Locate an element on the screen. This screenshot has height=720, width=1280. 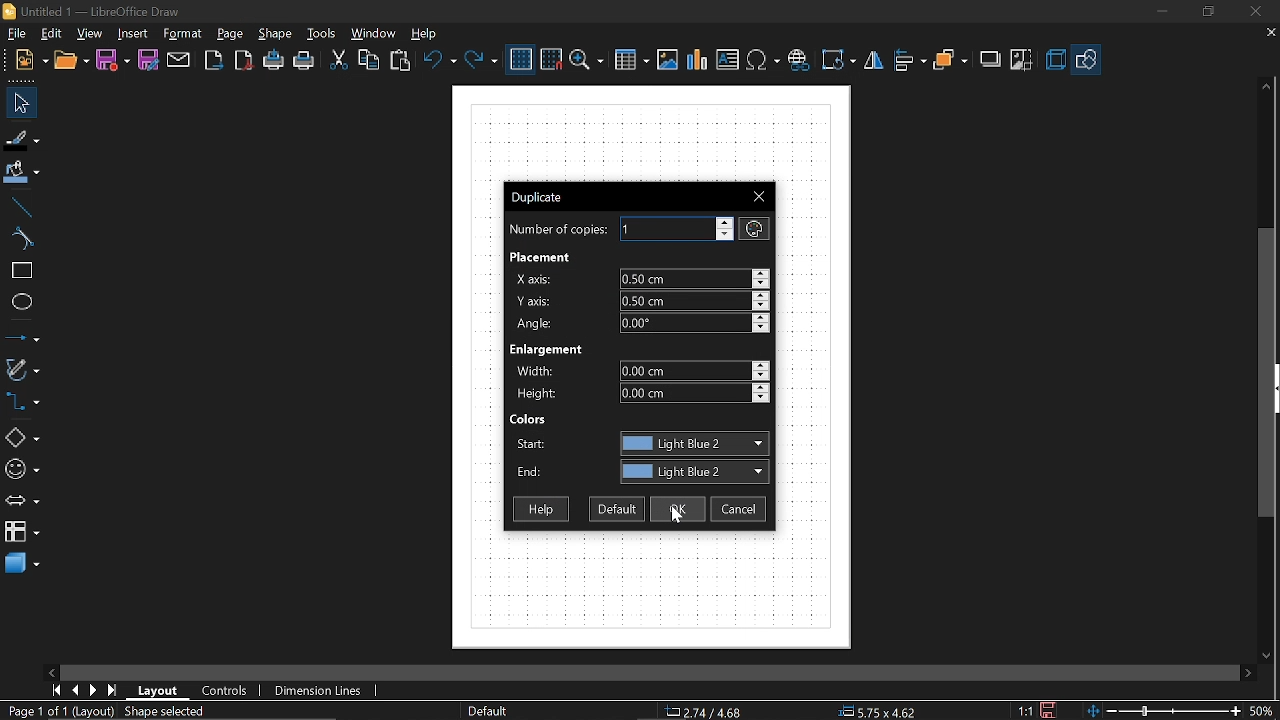
Rotate is located at coordinates (838, 60).